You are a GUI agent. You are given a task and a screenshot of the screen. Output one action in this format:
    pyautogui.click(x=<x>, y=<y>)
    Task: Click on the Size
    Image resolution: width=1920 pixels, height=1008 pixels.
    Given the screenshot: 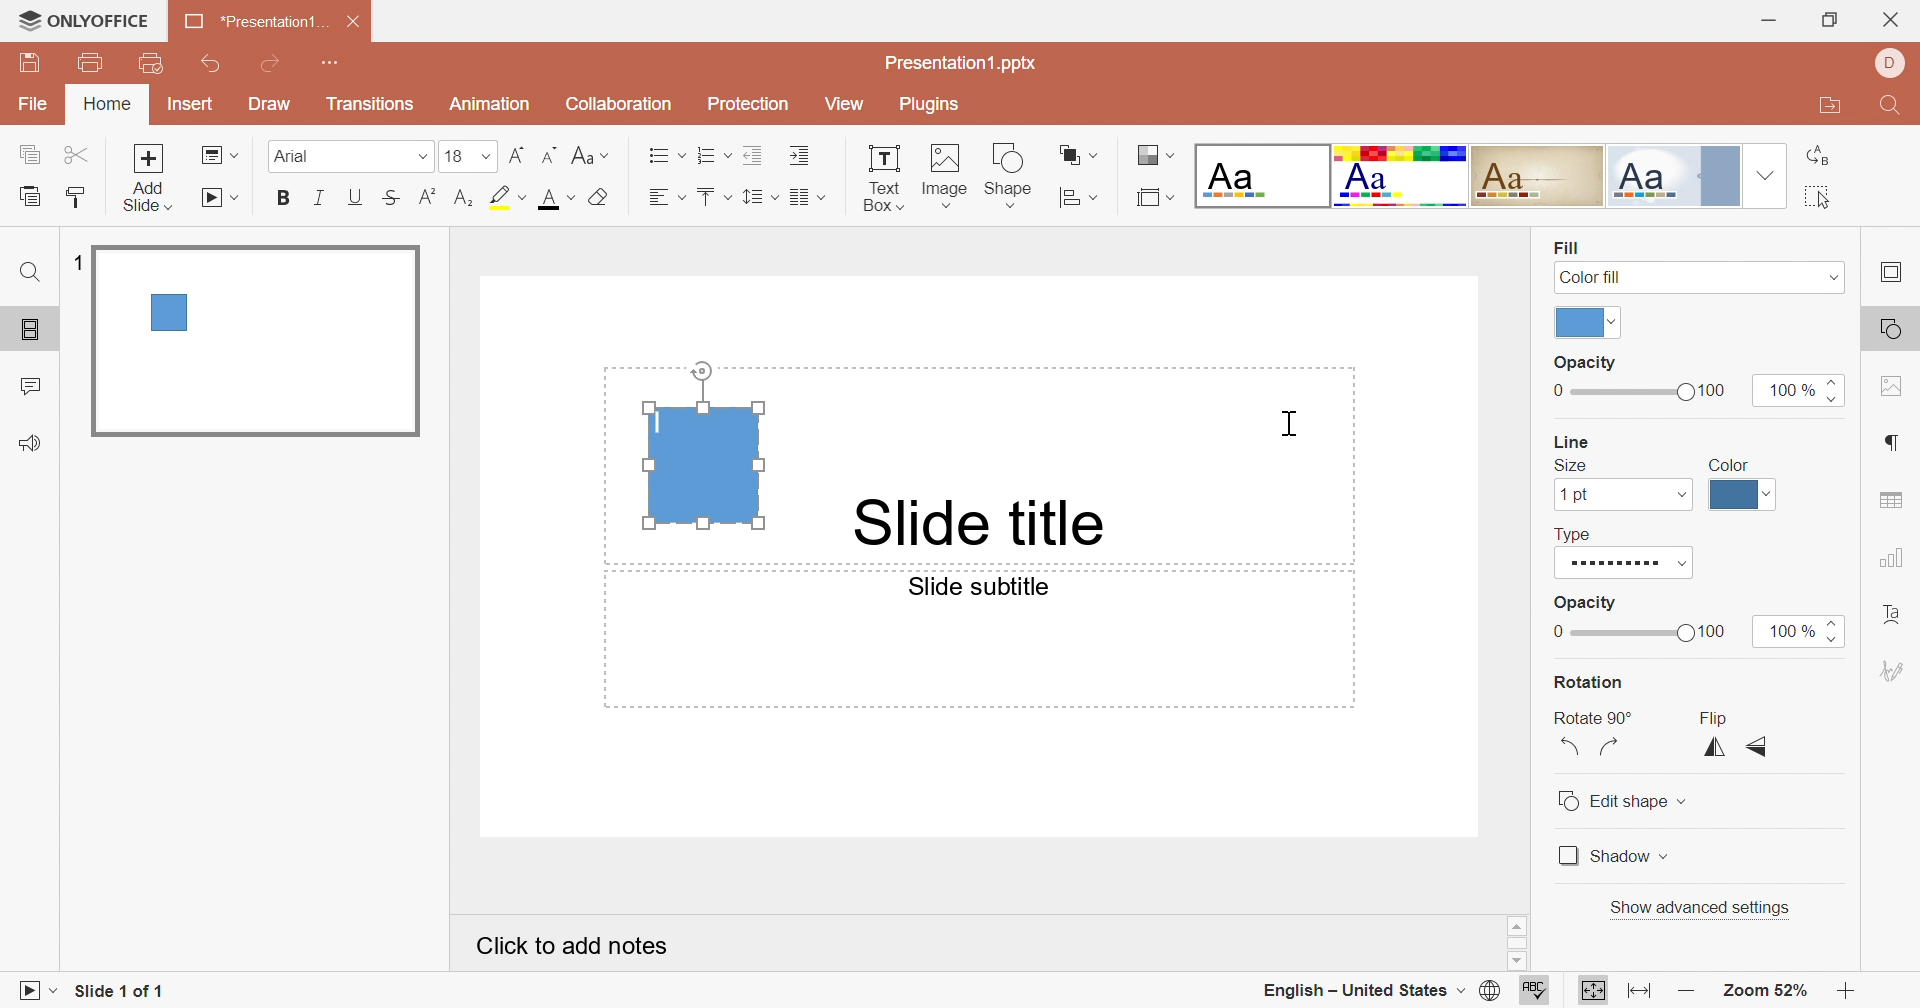 What is the action you would take?
    pyautogui.click(x=1570, y=466)
    